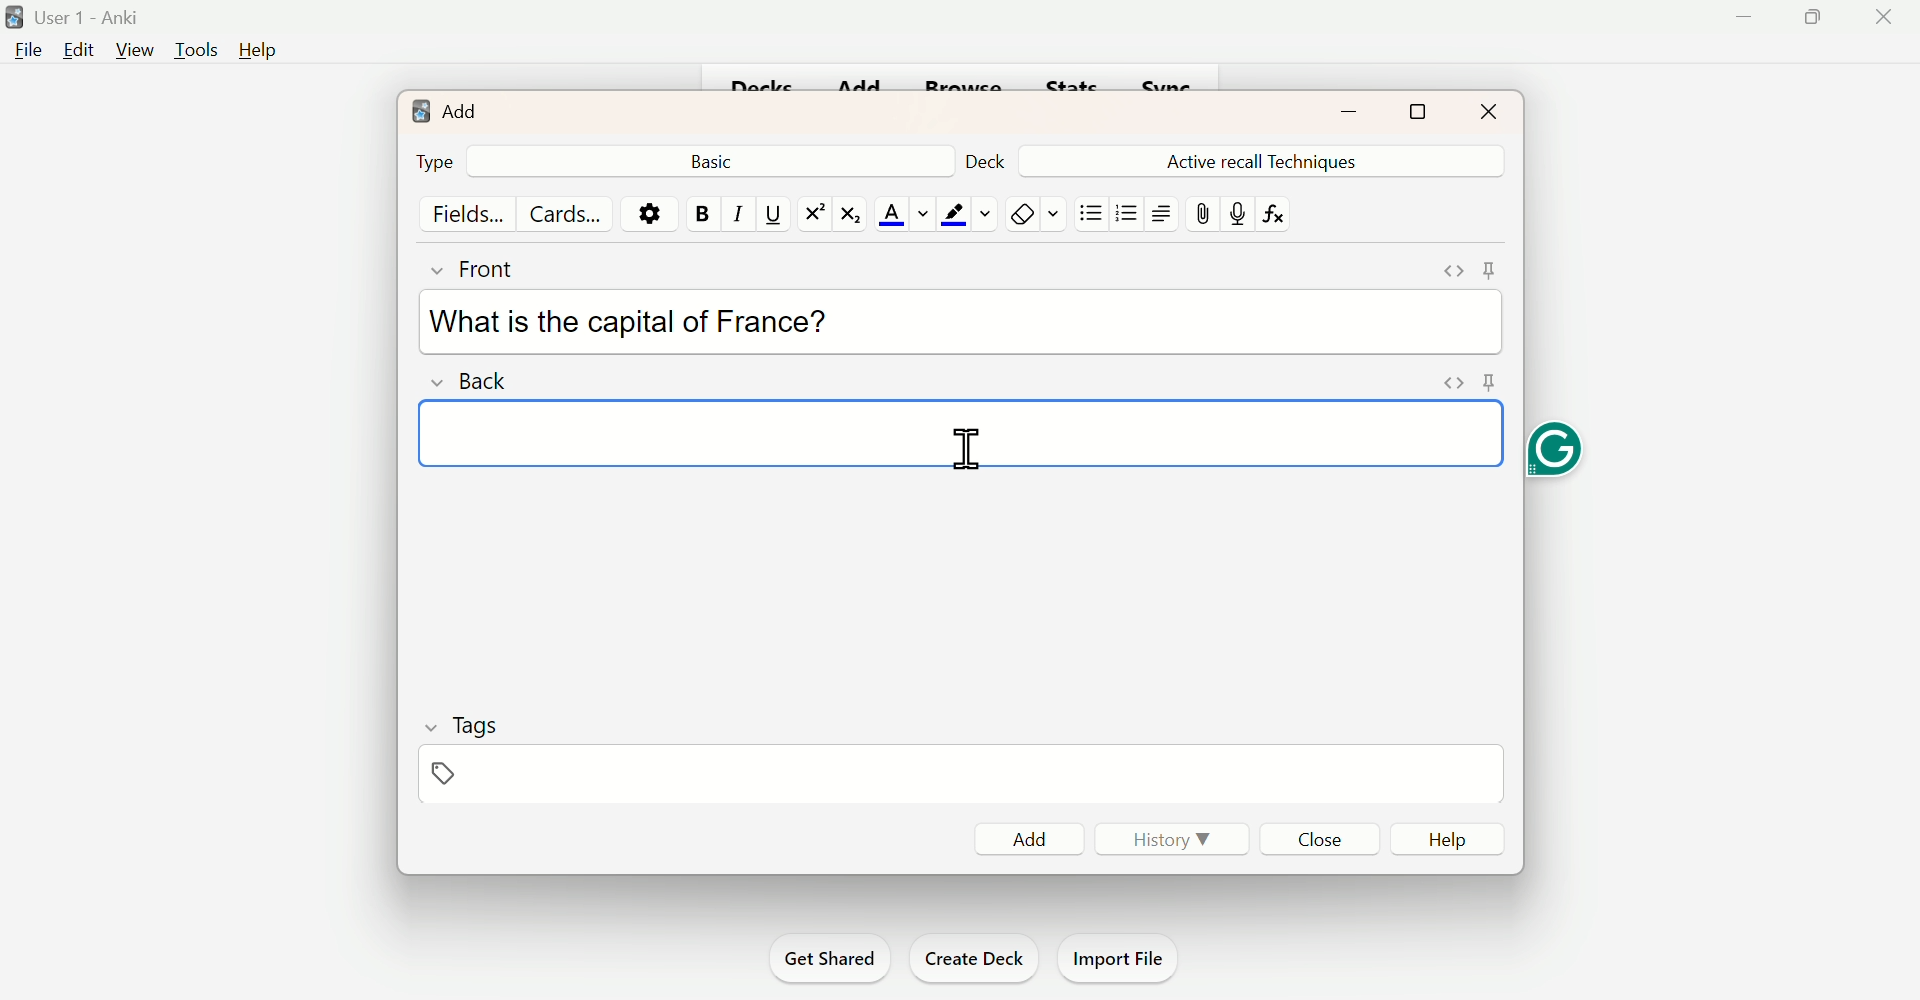 This screenshot has width=1920, height=1000. What do you see at coordinates (468, 751) in the screenshot?
I see `Tags` at bounding box center [468, 751].